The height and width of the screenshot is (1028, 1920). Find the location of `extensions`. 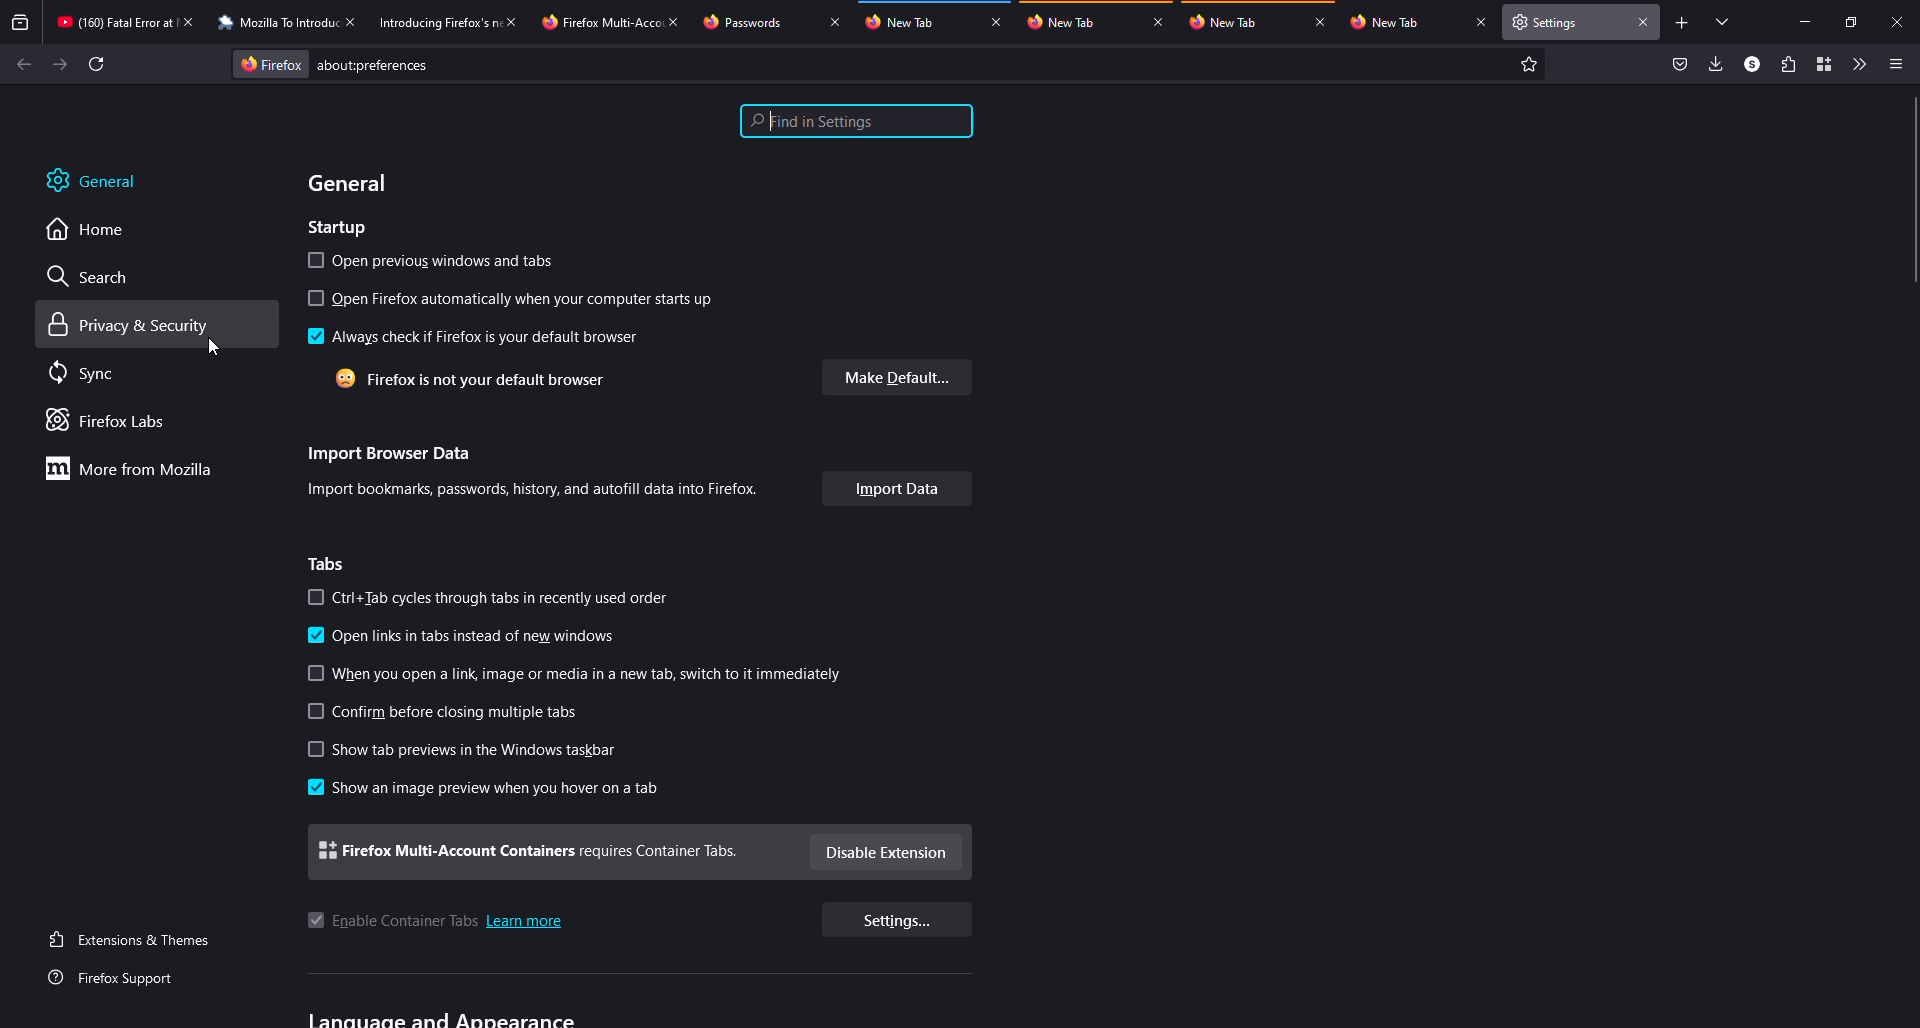

extensions is located at coordinates (1786, 64).